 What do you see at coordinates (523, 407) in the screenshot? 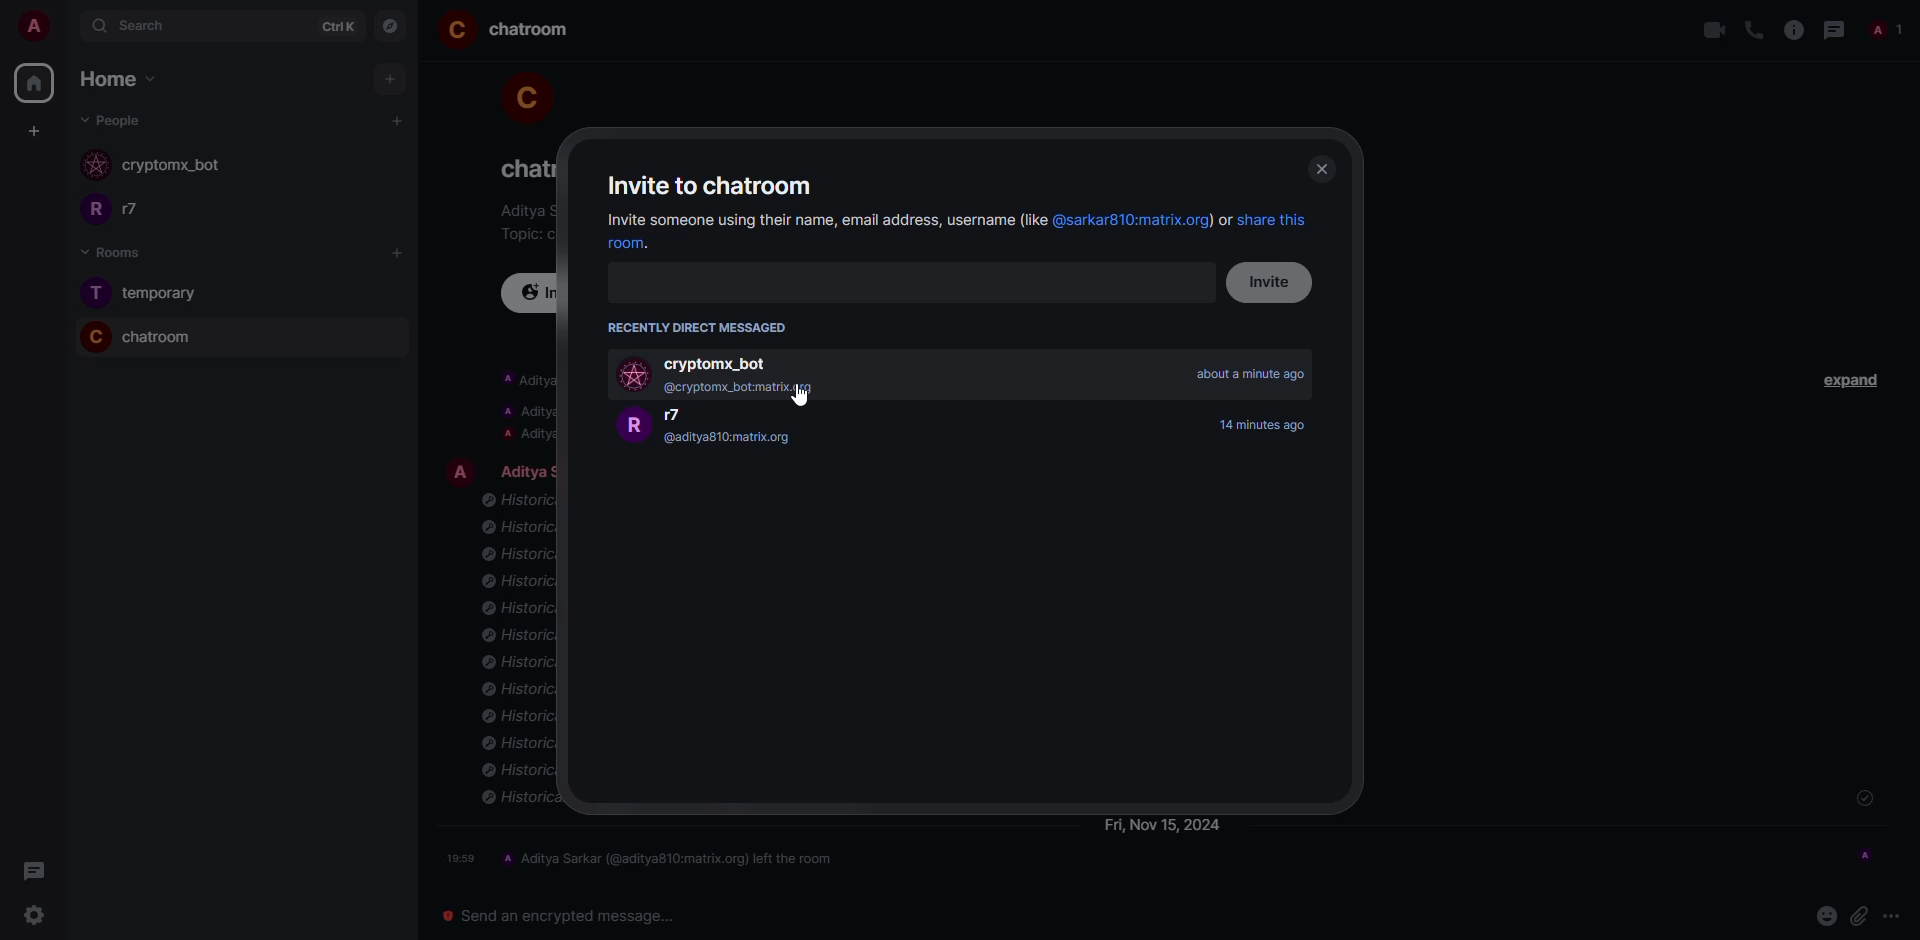
I see `info` at bounding box center [523, 407].